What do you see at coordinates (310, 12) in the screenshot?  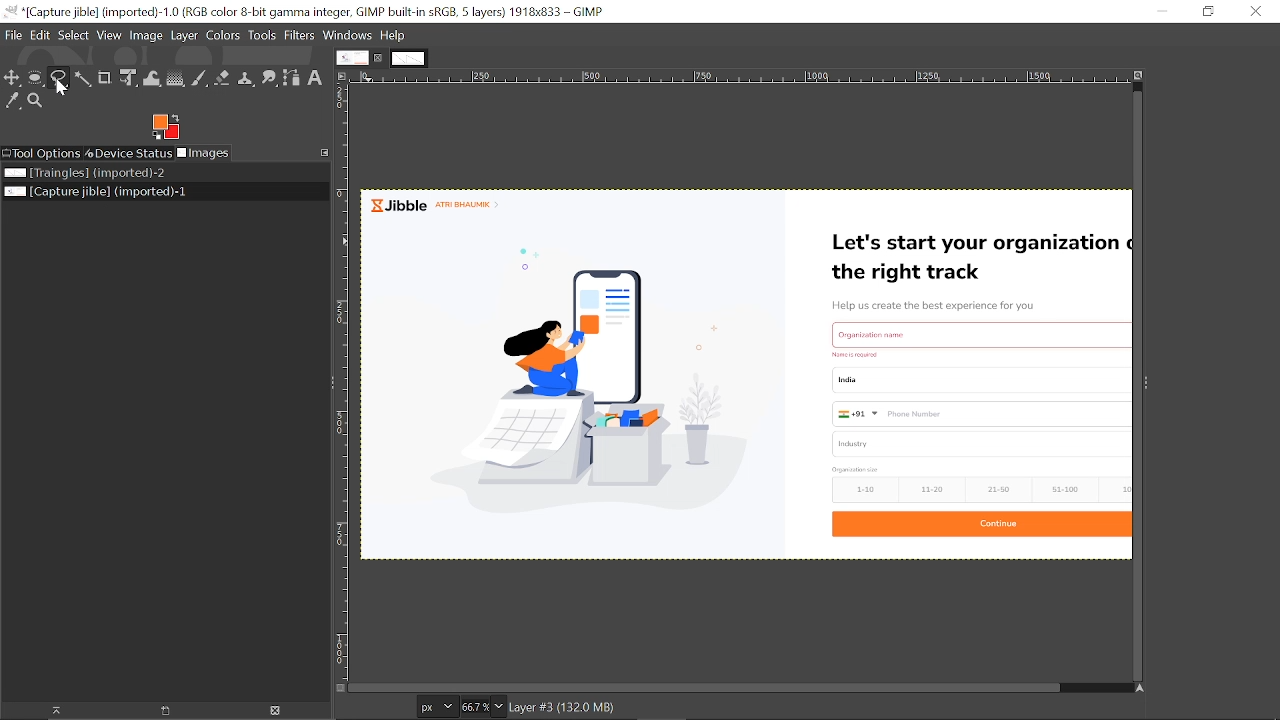 I see `Current window ` at bounding box center [310, 12].